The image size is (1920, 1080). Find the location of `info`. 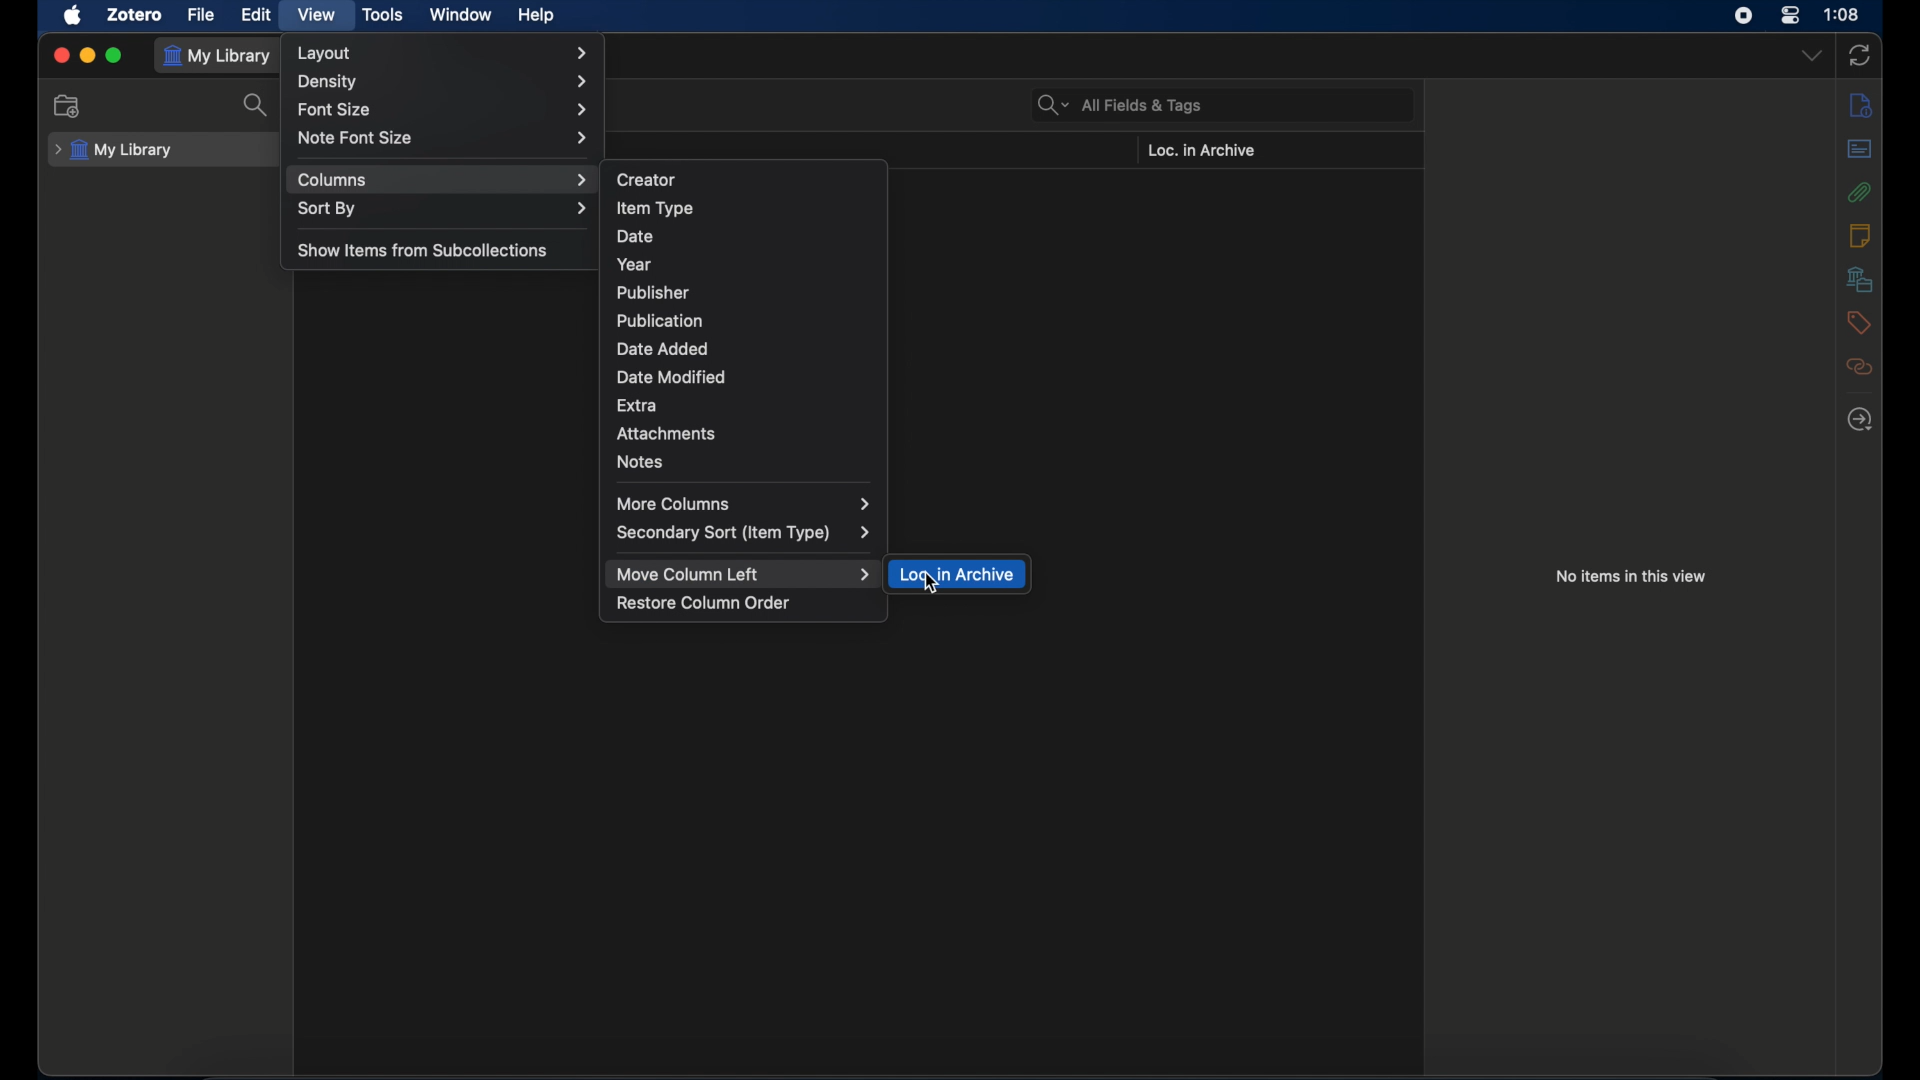

info is located at coordinates (1861, 105).